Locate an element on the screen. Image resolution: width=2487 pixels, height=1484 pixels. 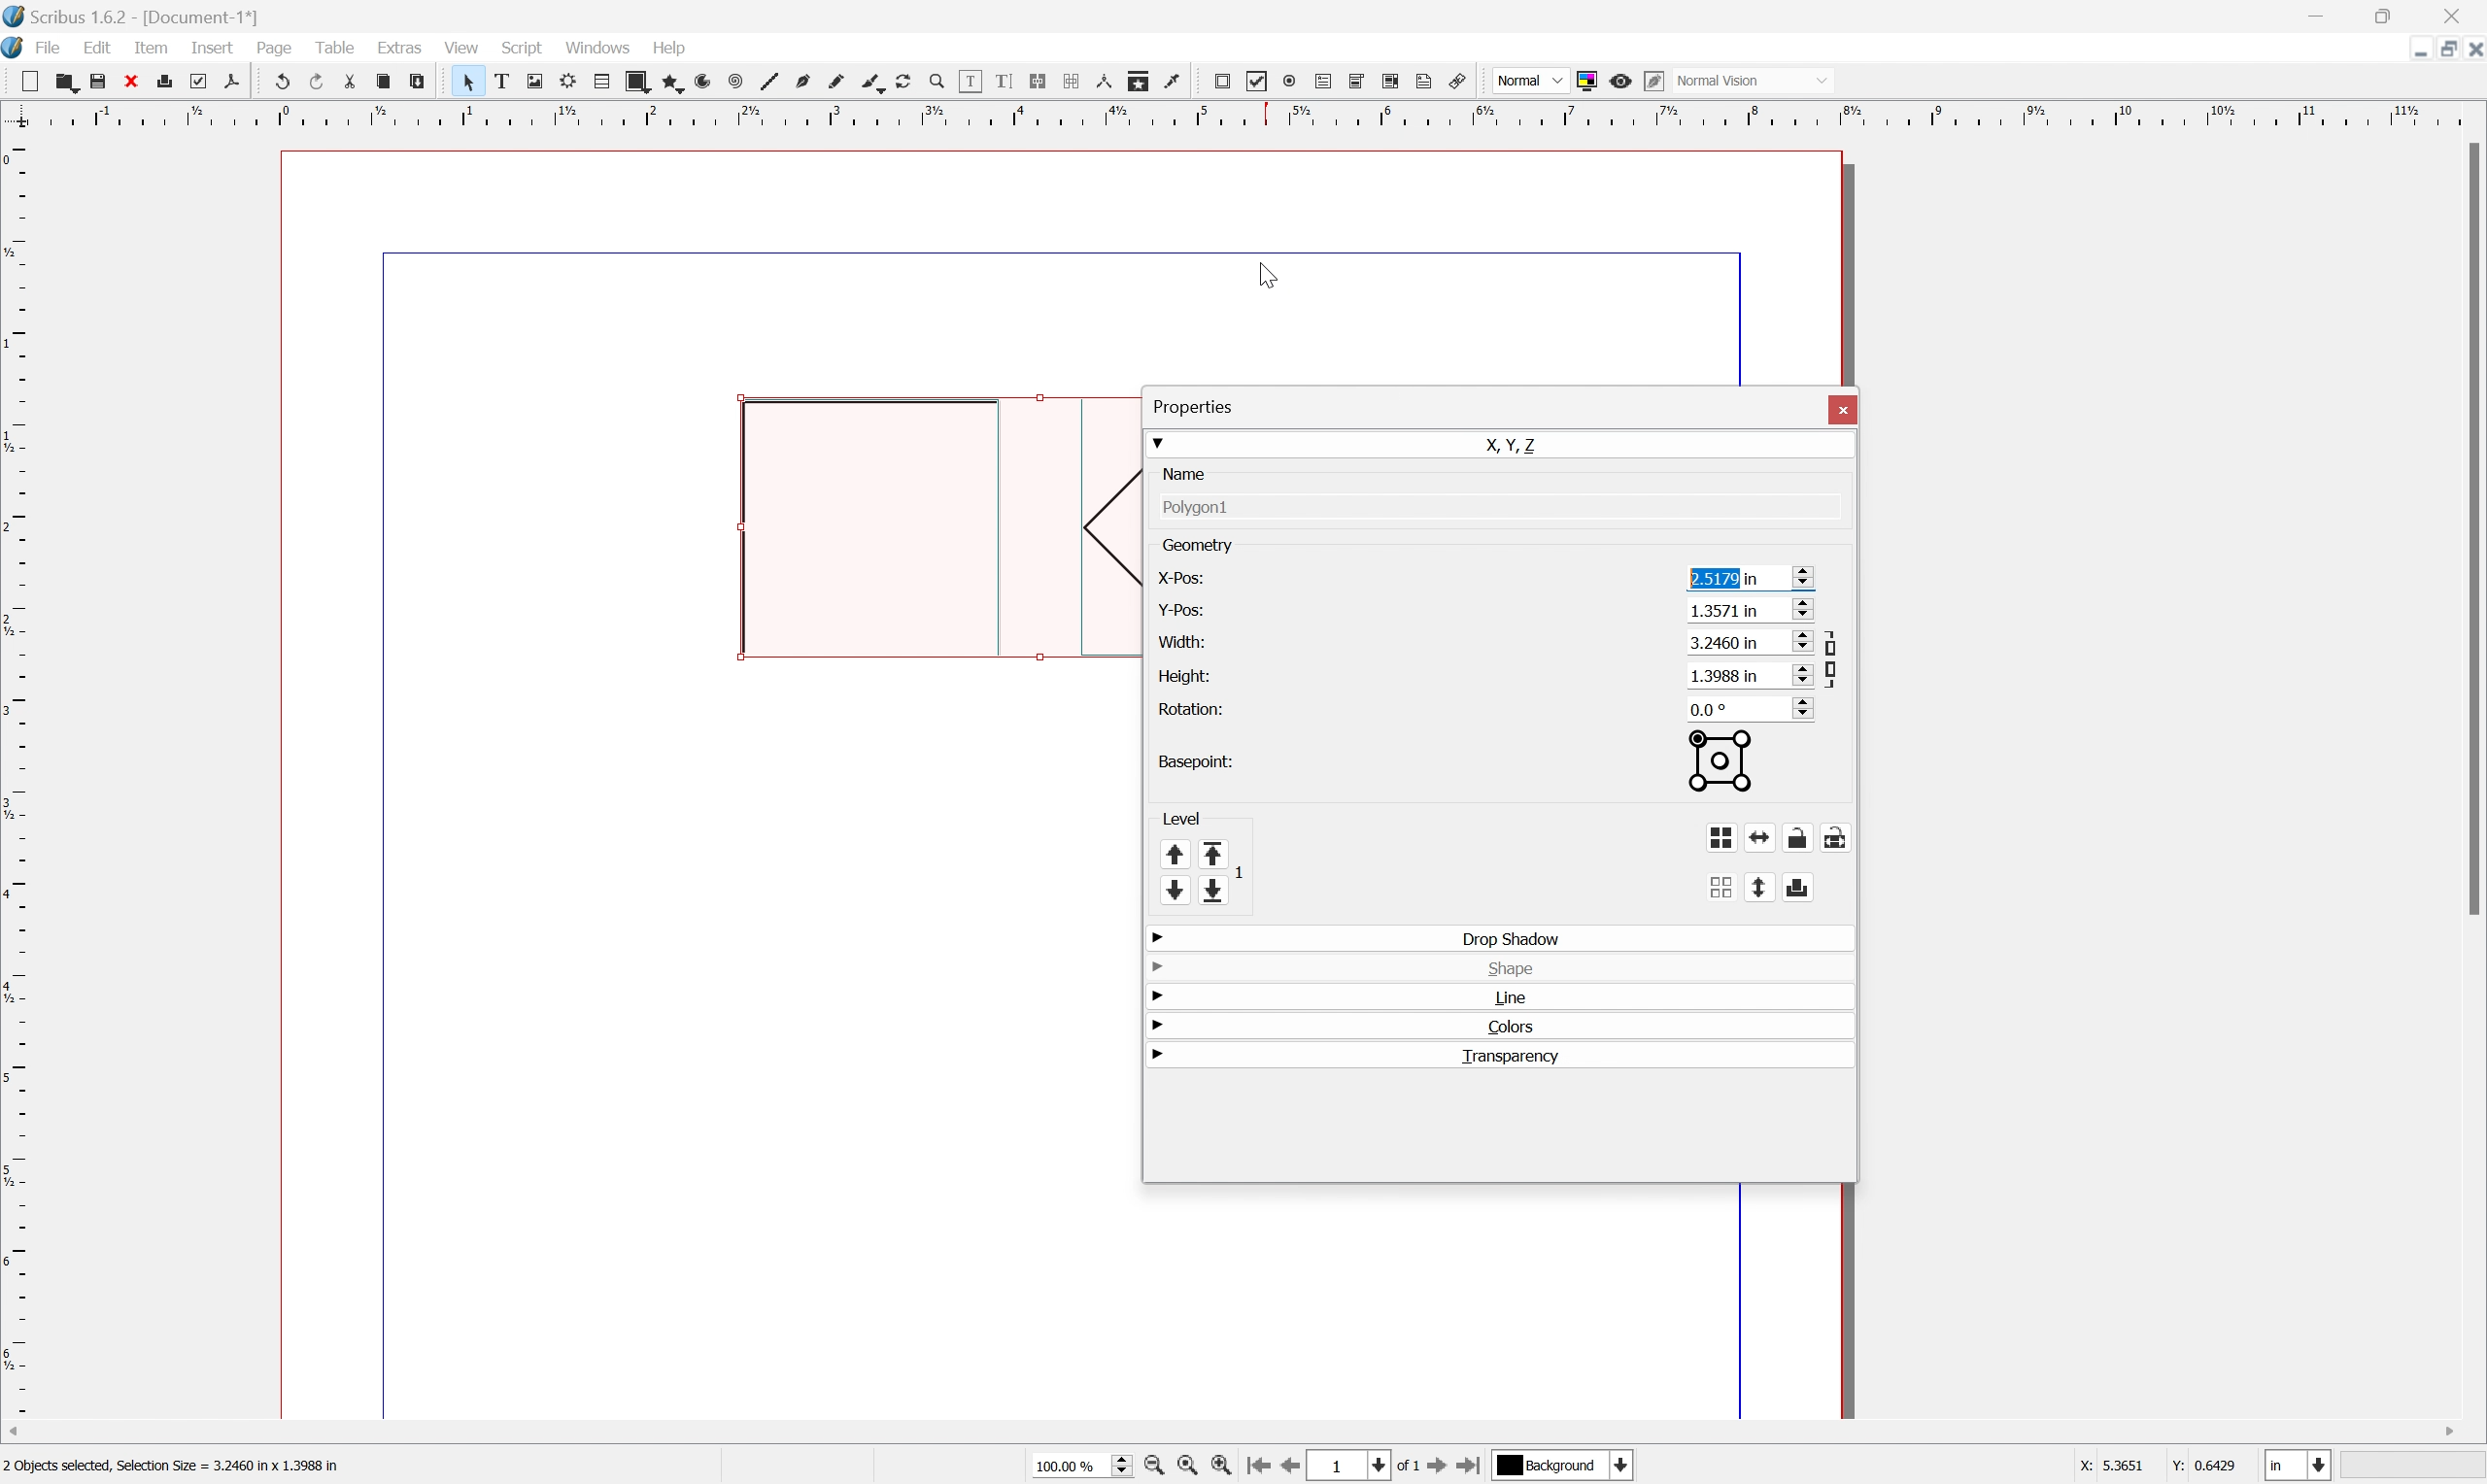
line is located at coordinates (767, 80).